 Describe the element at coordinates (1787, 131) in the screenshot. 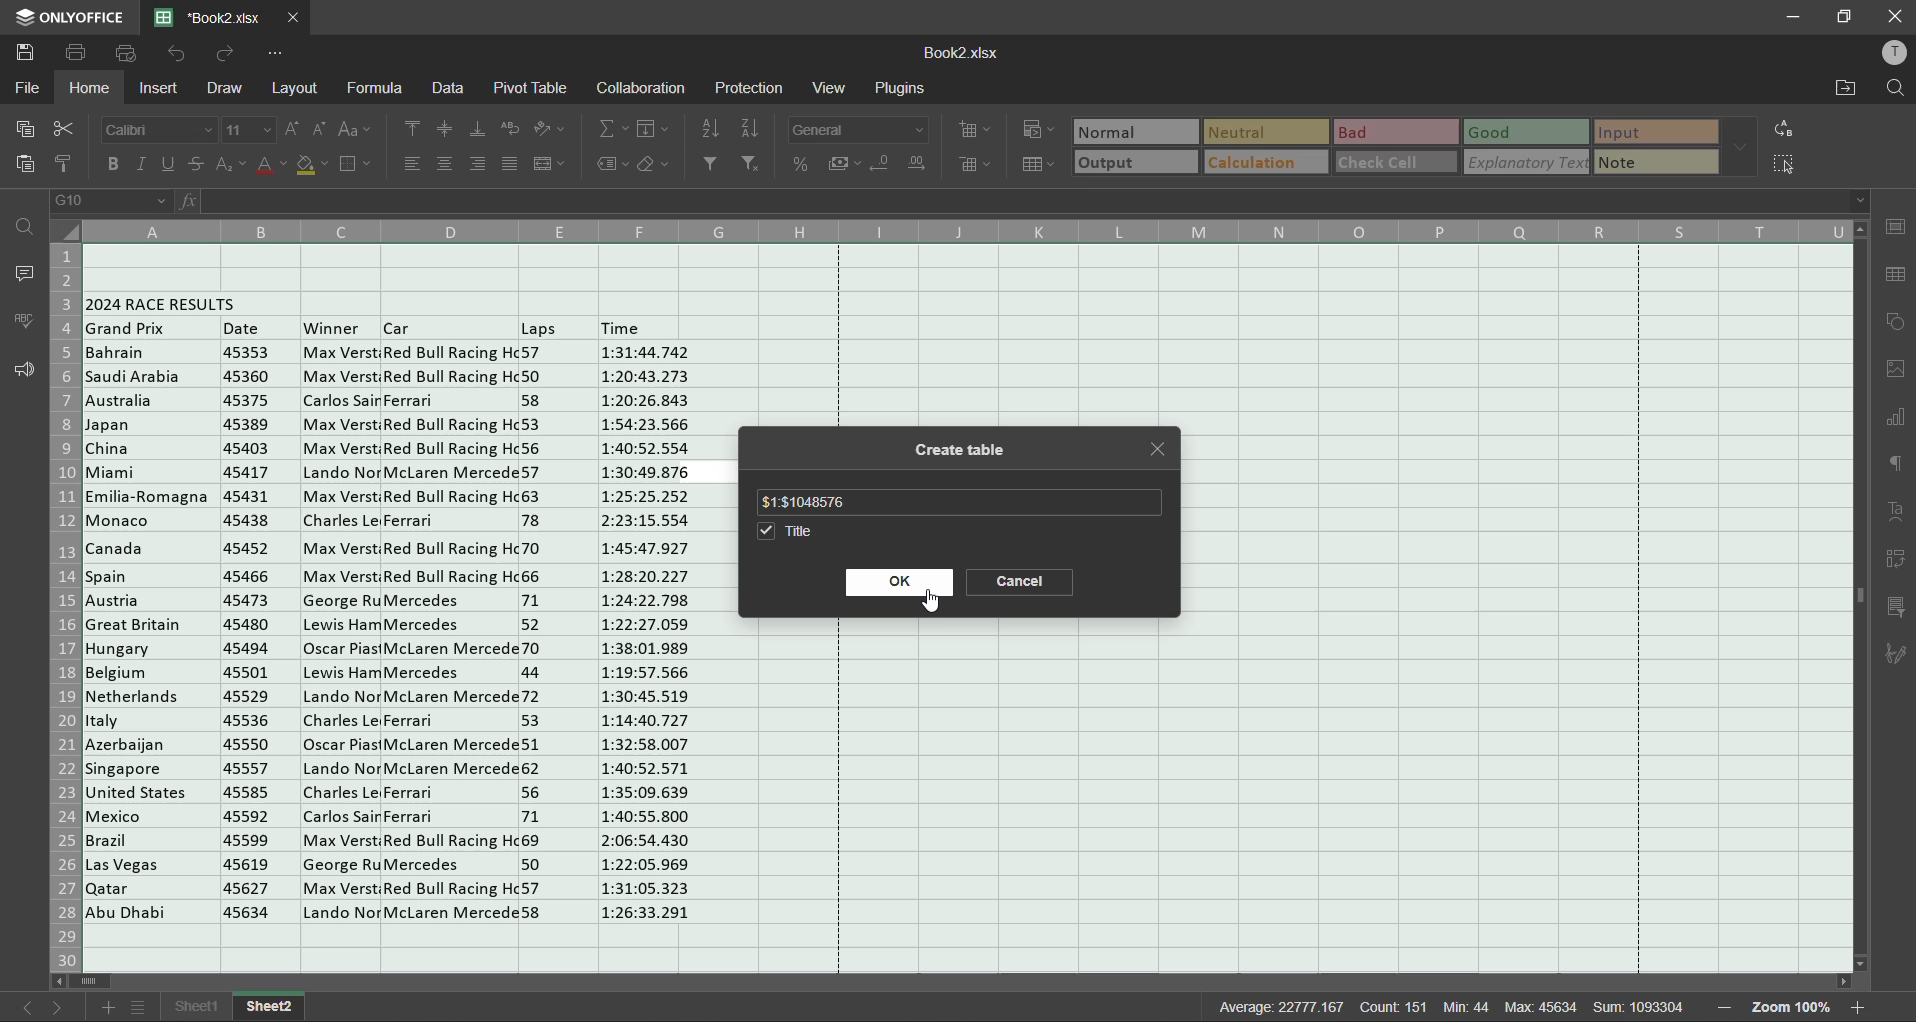

I see `replace` at that location.